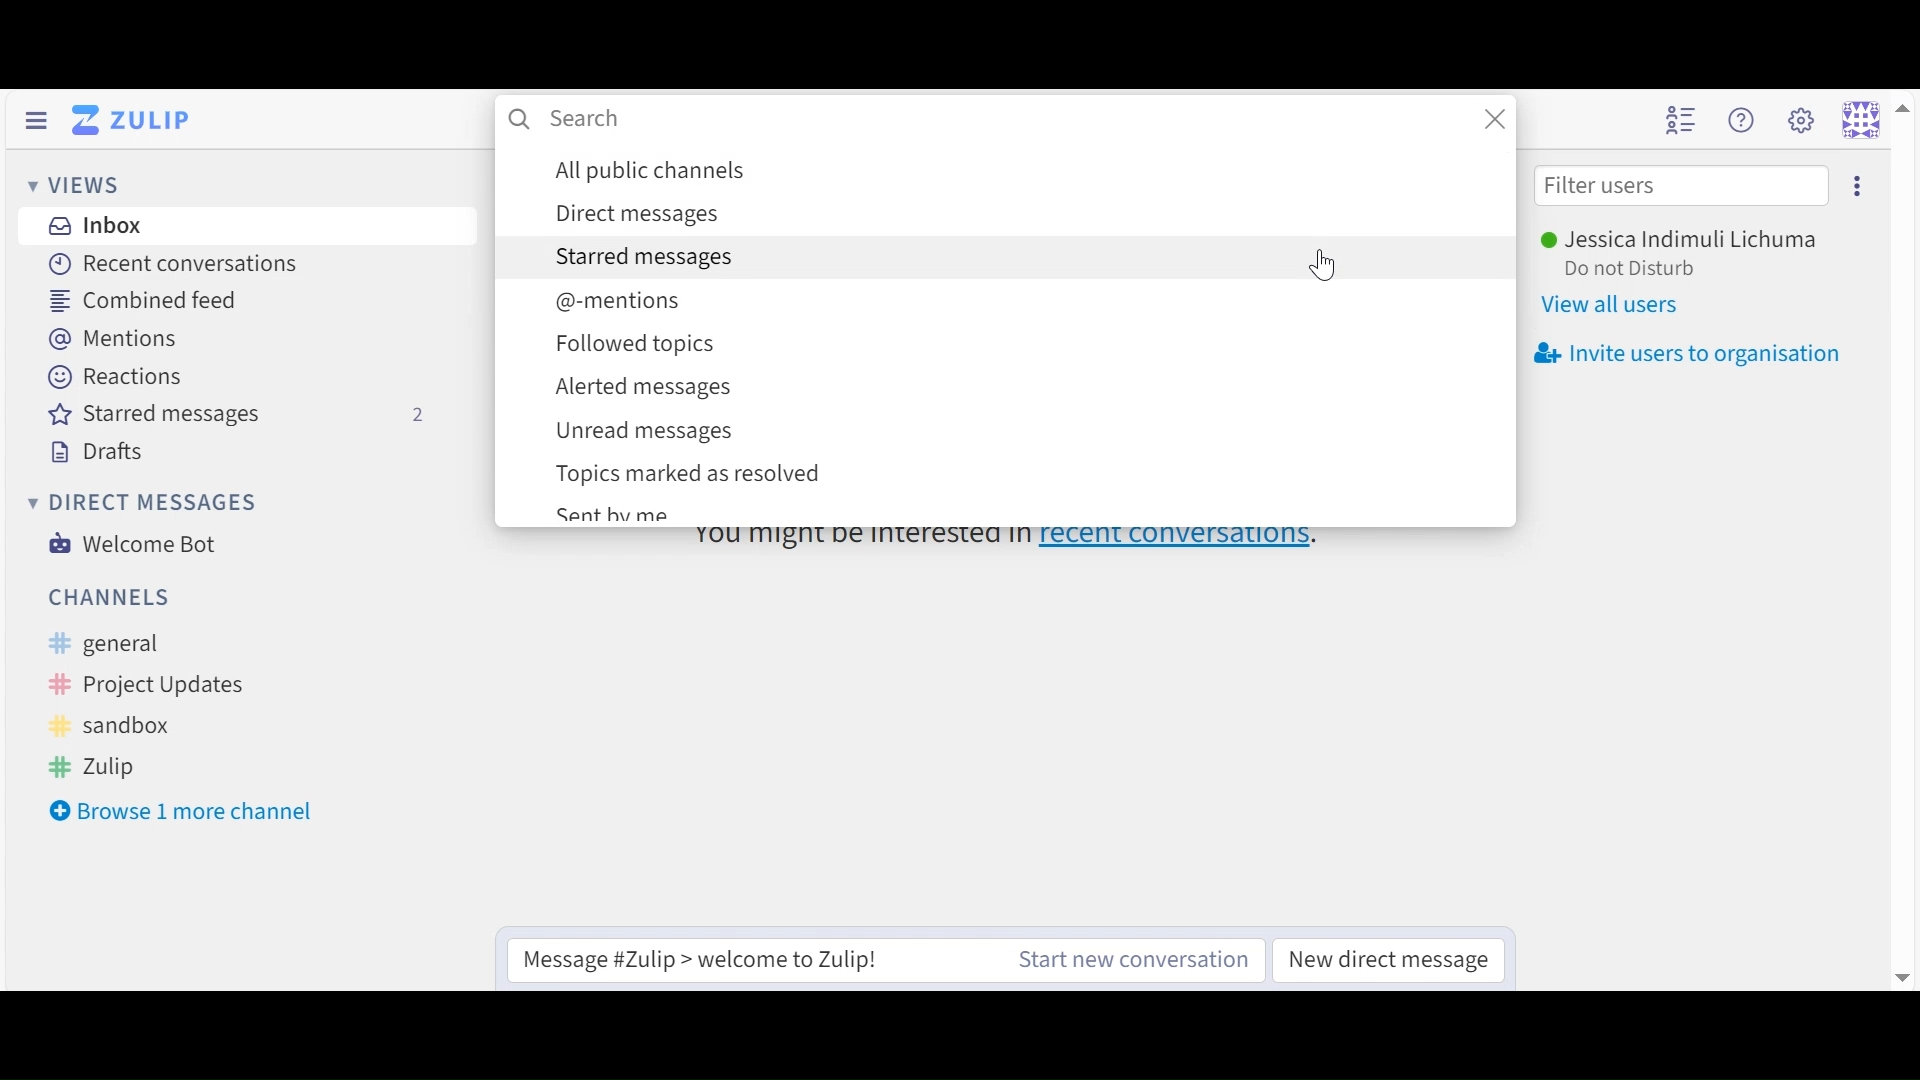  Describe the element at coordinates (1684, 120) in the screenshot. I see `Hide user list` at that location.